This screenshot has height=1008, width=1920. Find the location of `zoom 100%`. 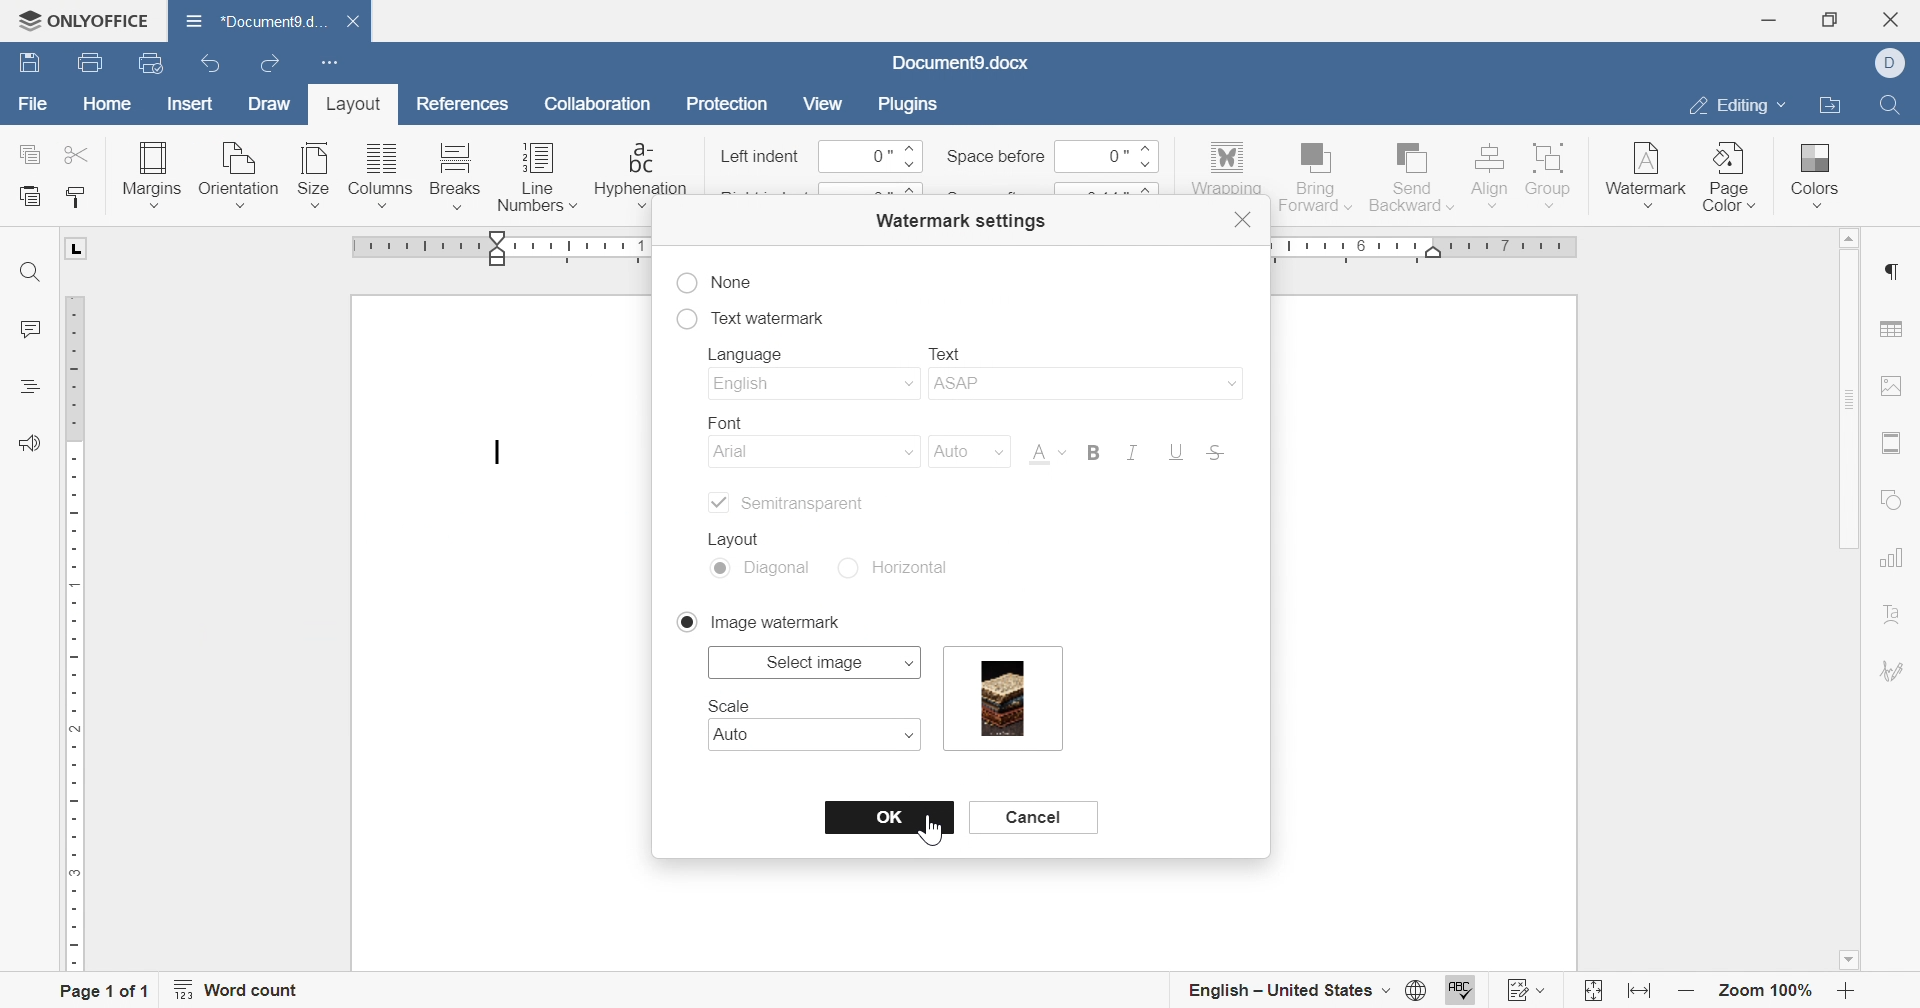

zoom 100% is located at coordinates (1768, 994).